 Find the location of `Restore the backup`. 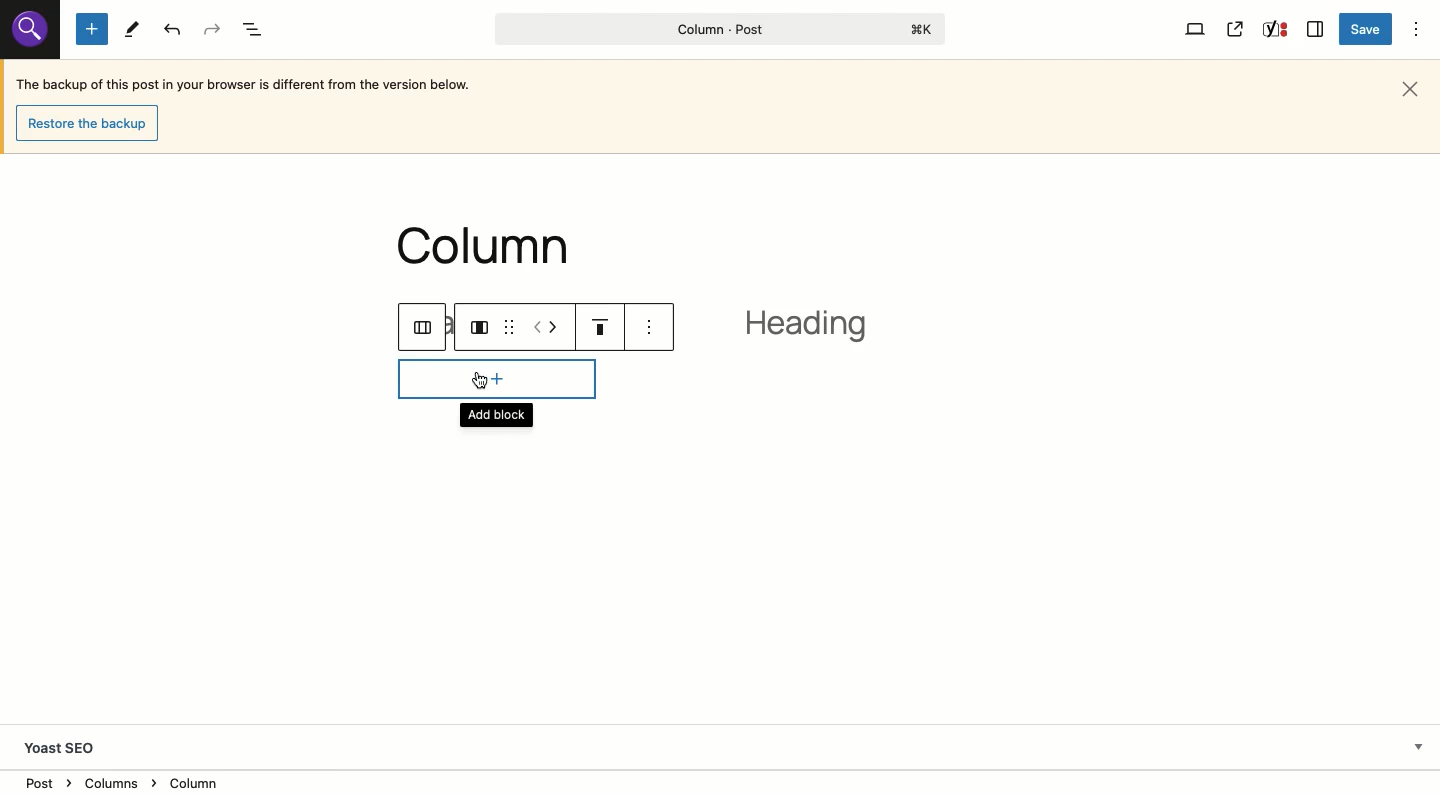

Restore the backup is located at coordinates (92, 124).